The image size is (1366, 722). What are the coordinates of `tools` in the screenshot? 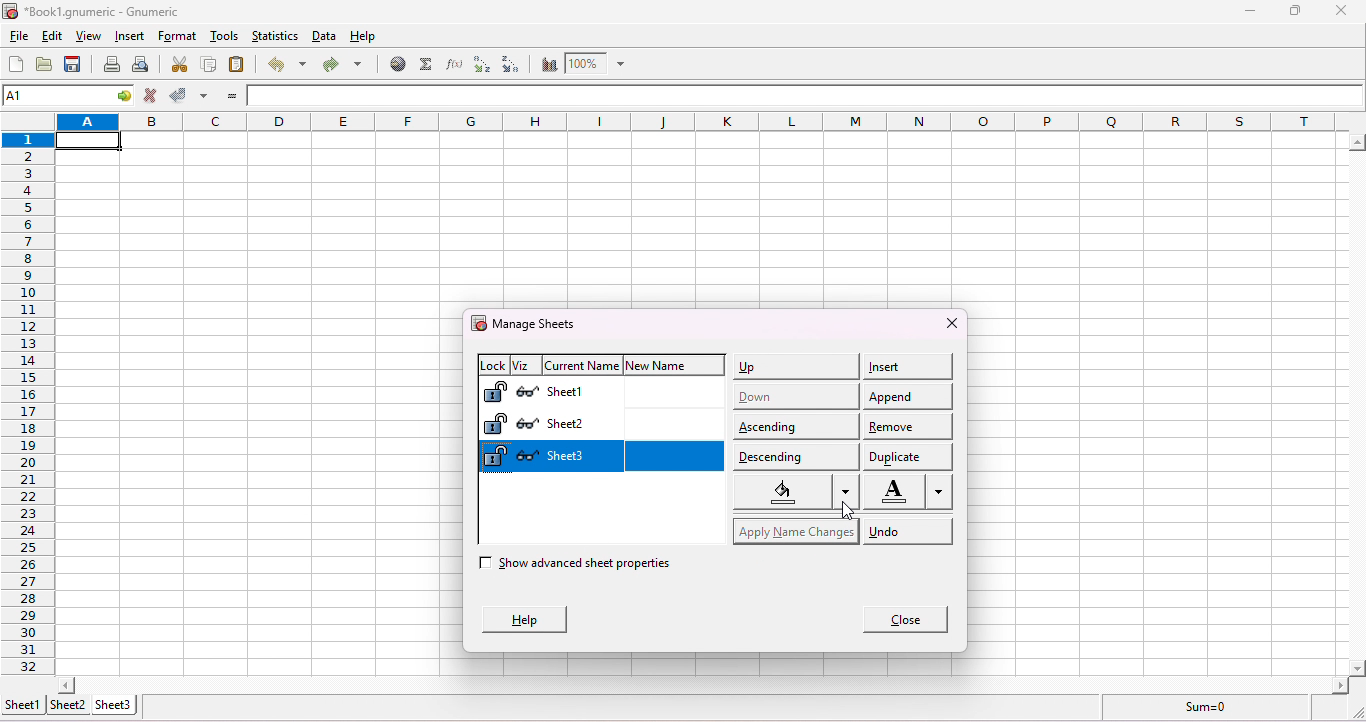 It's located at (229, 37).